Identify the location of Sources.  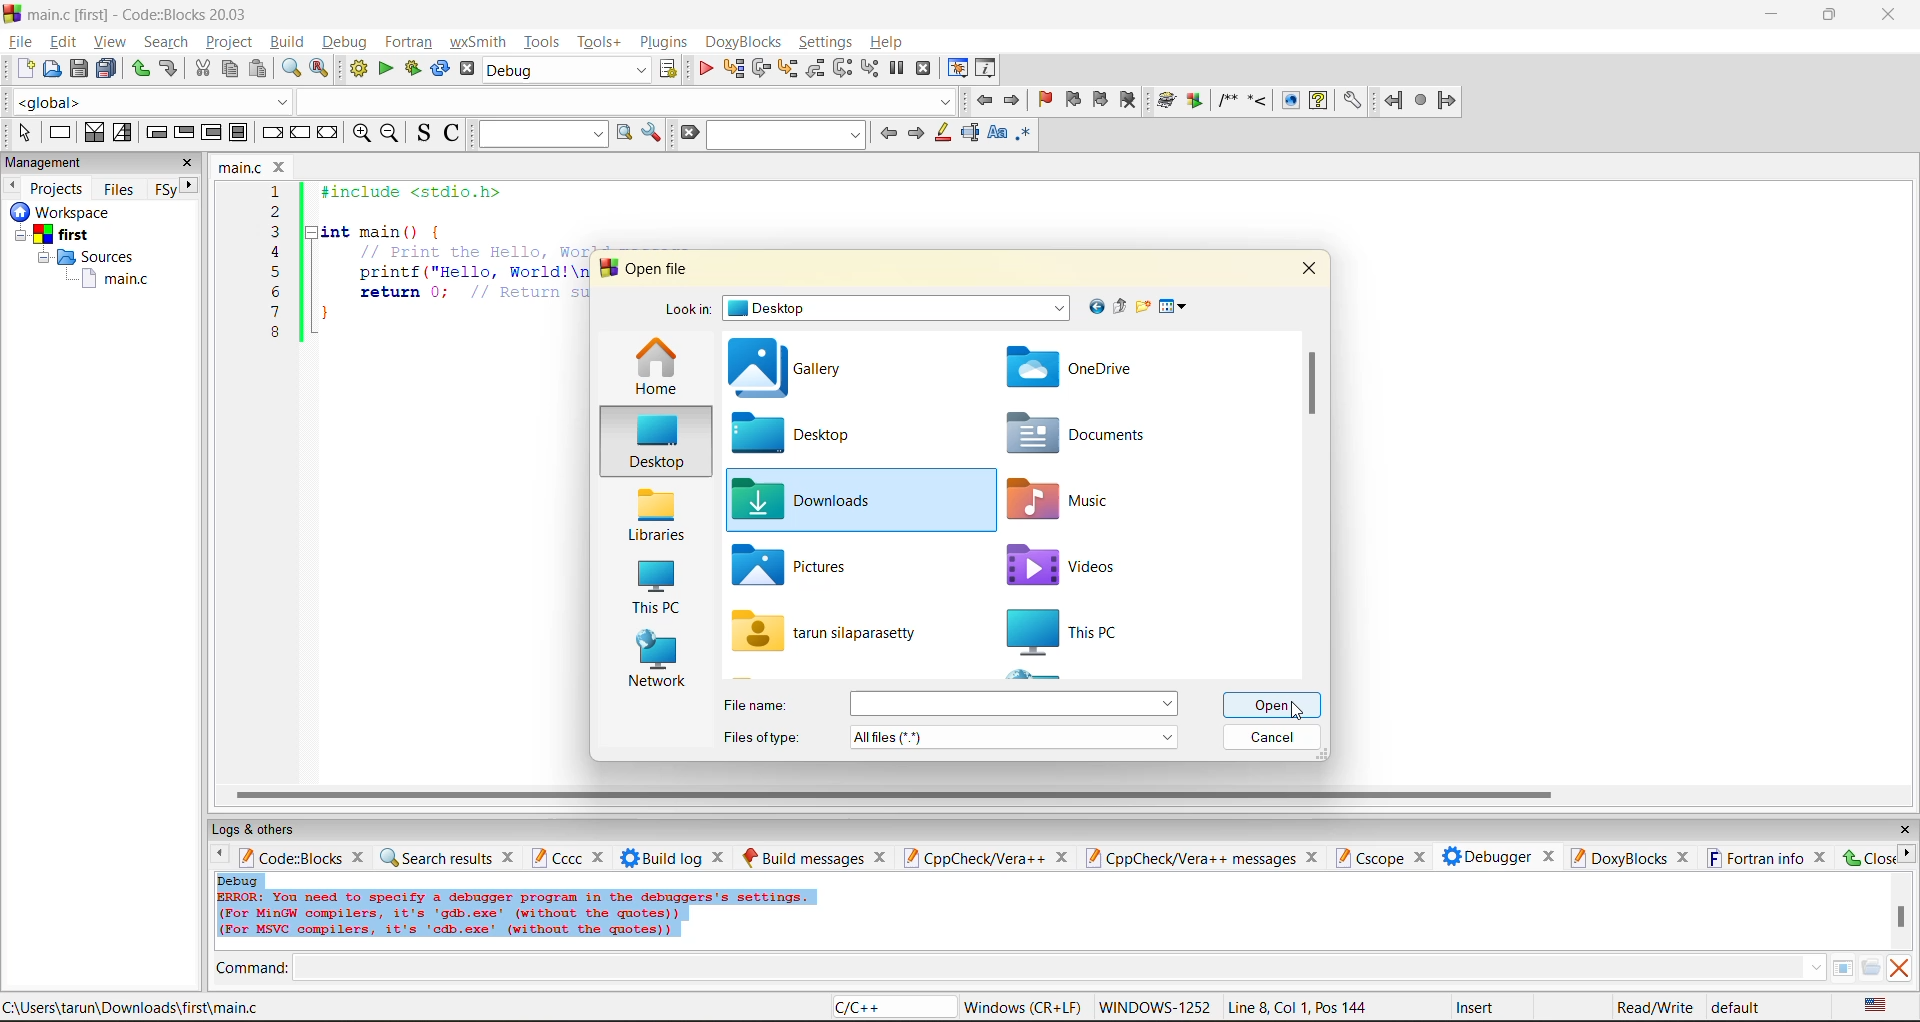
(91, 257).